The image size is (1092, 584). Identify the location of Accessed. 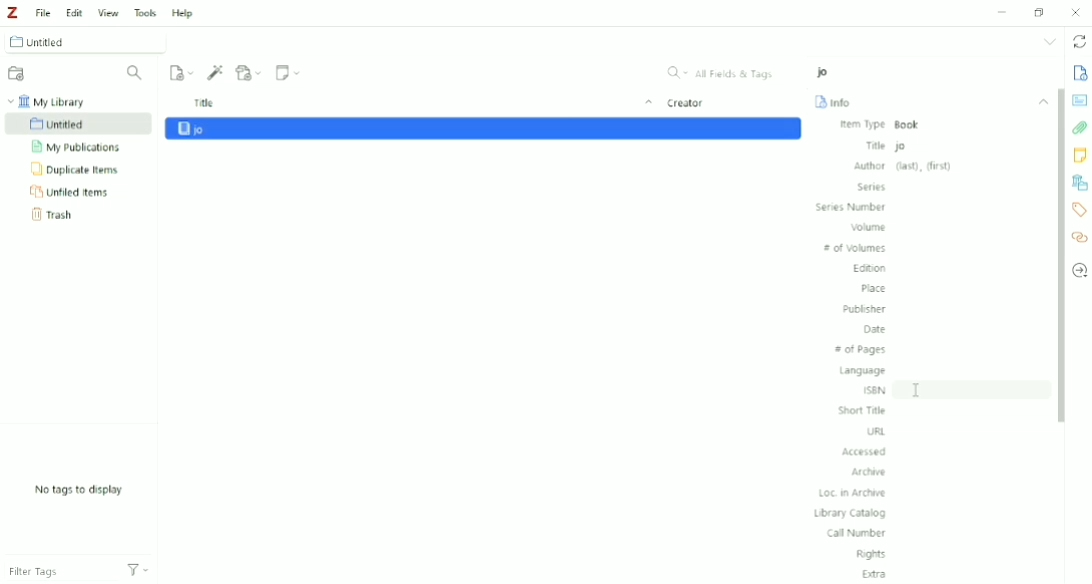
(864, 452).